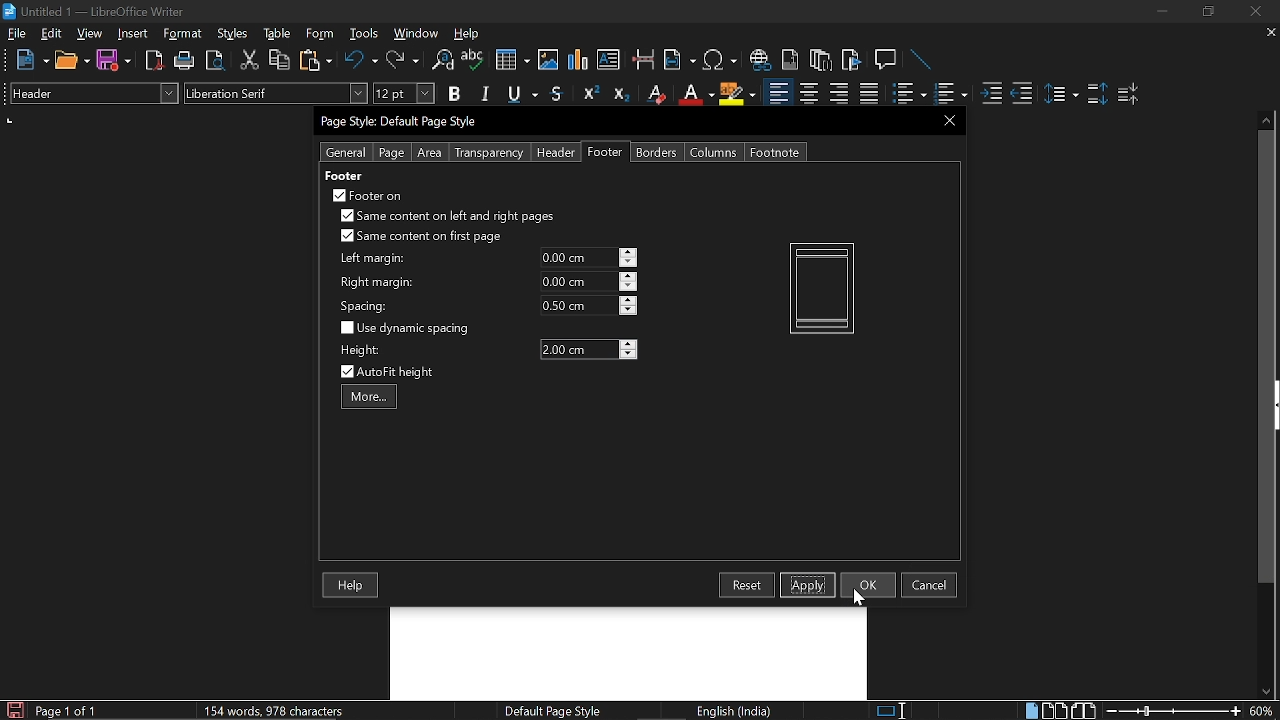 This screenshot has width=1280, height=720. Describe the element at coordinates (761, 60) in the screenshot. I see `Insert hyperlink` at that location.